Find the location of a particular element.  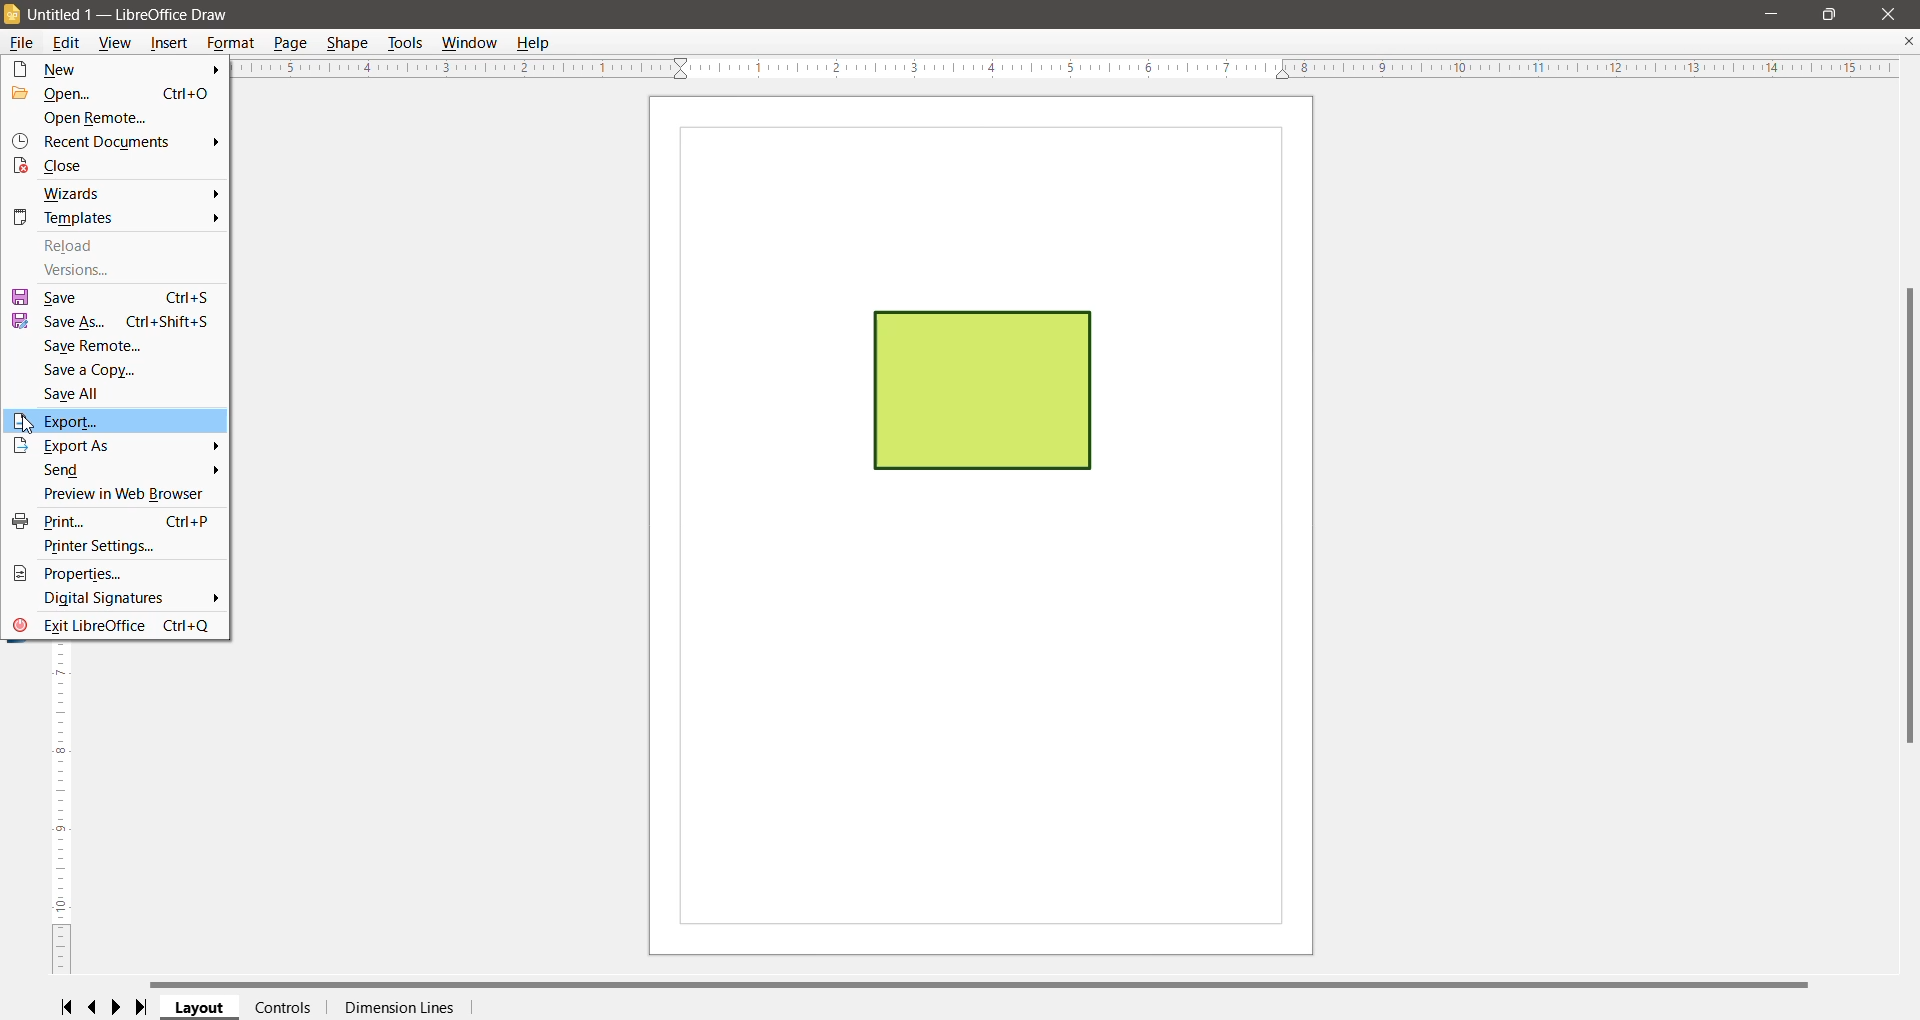

Open is located at coordinates (112, 95).